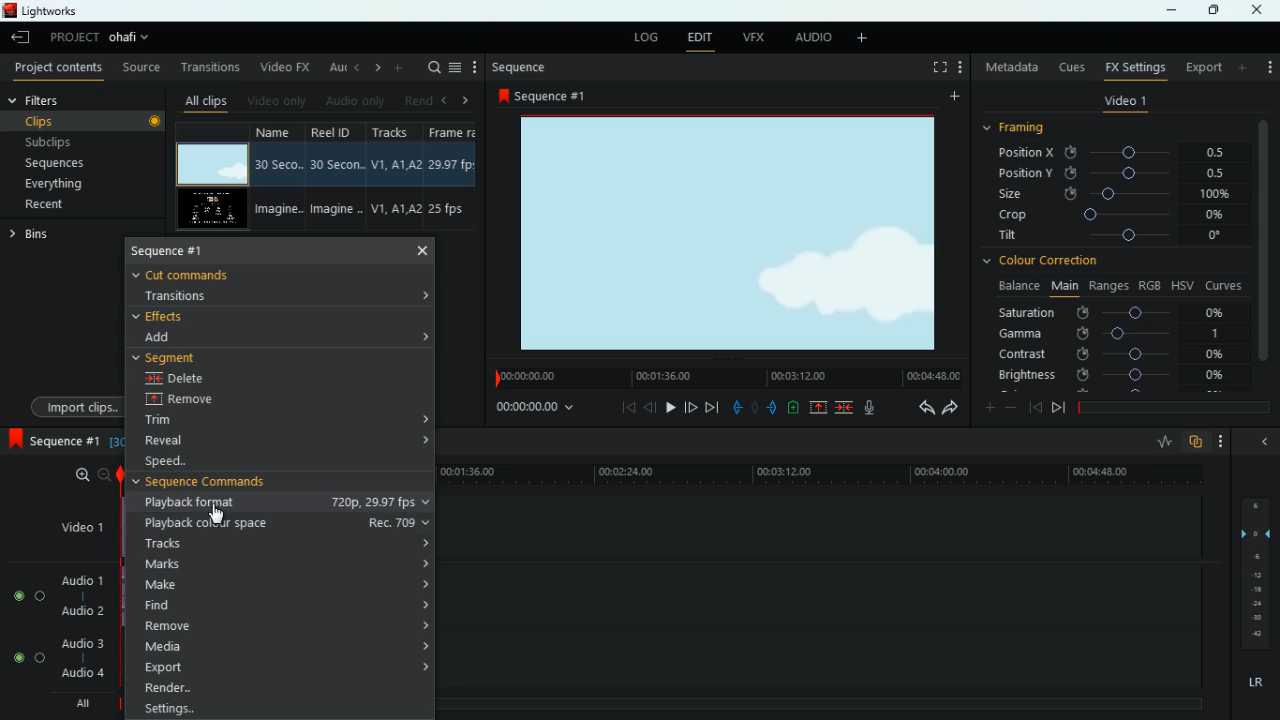  I want to click on video, so click(211, 212).